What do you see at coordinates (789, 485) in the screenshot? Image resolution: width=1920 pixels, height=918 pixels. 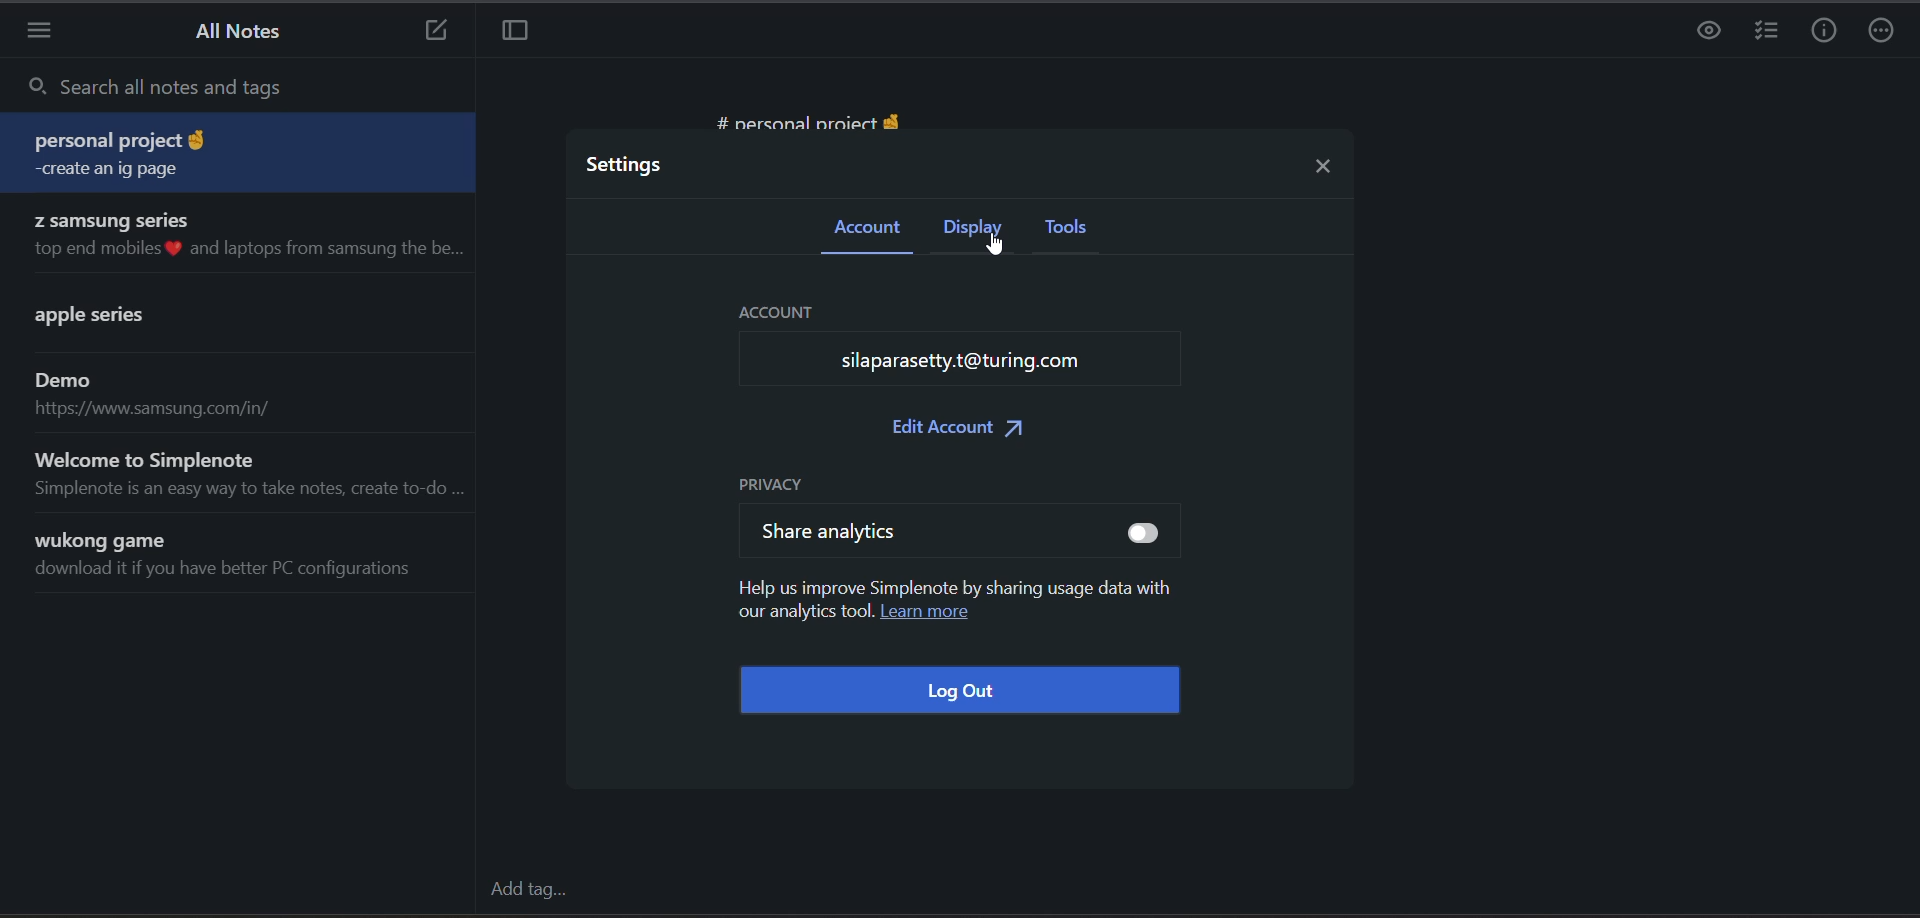 I see `privacy` at bounding box center [789, 485].